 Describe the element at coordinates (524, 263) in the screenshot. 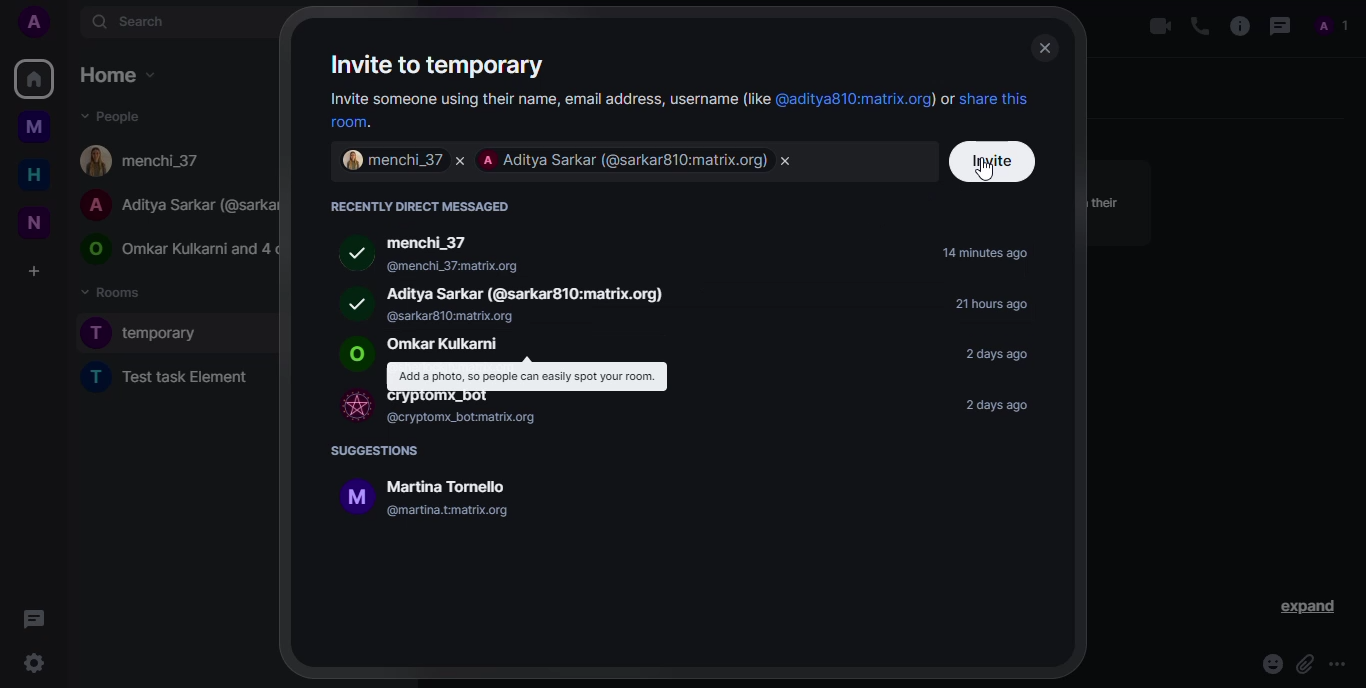

I see `@menchi_37:matrix.org` at that location.